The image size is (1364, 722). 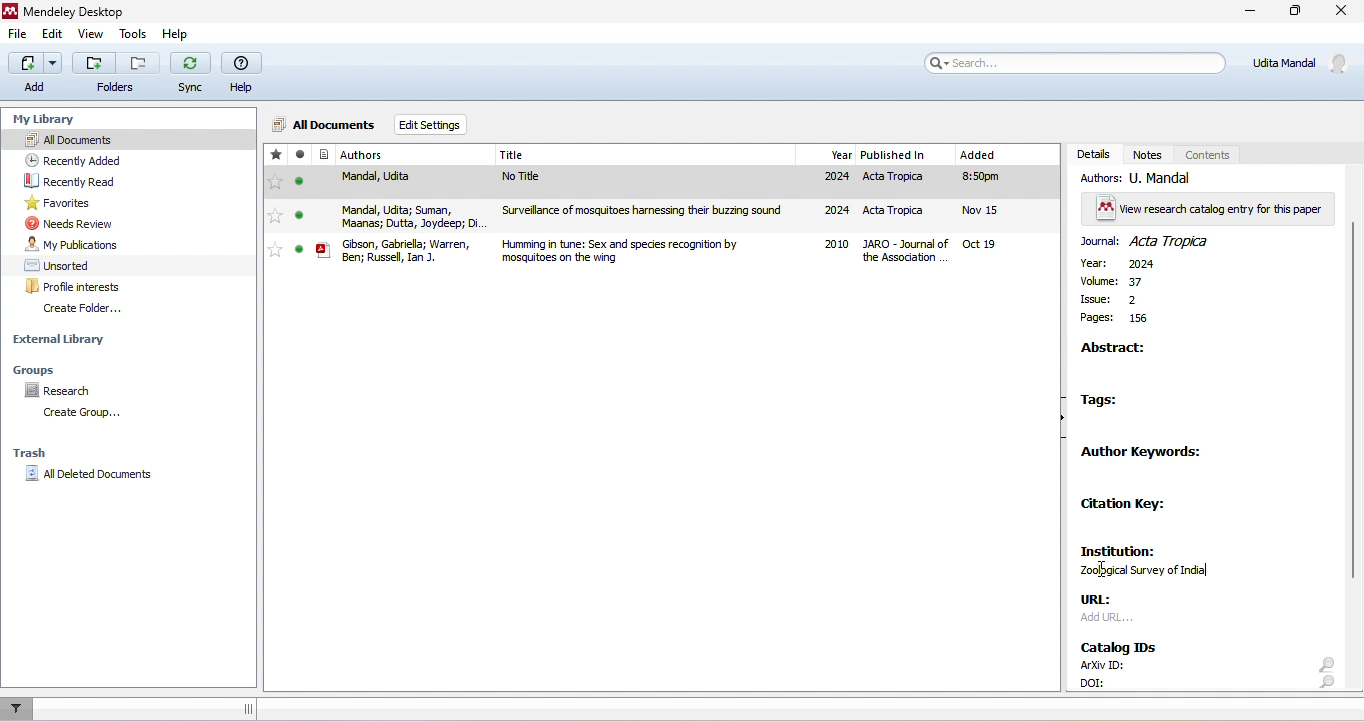 I want to click on edit, so click(x=54, y=35).